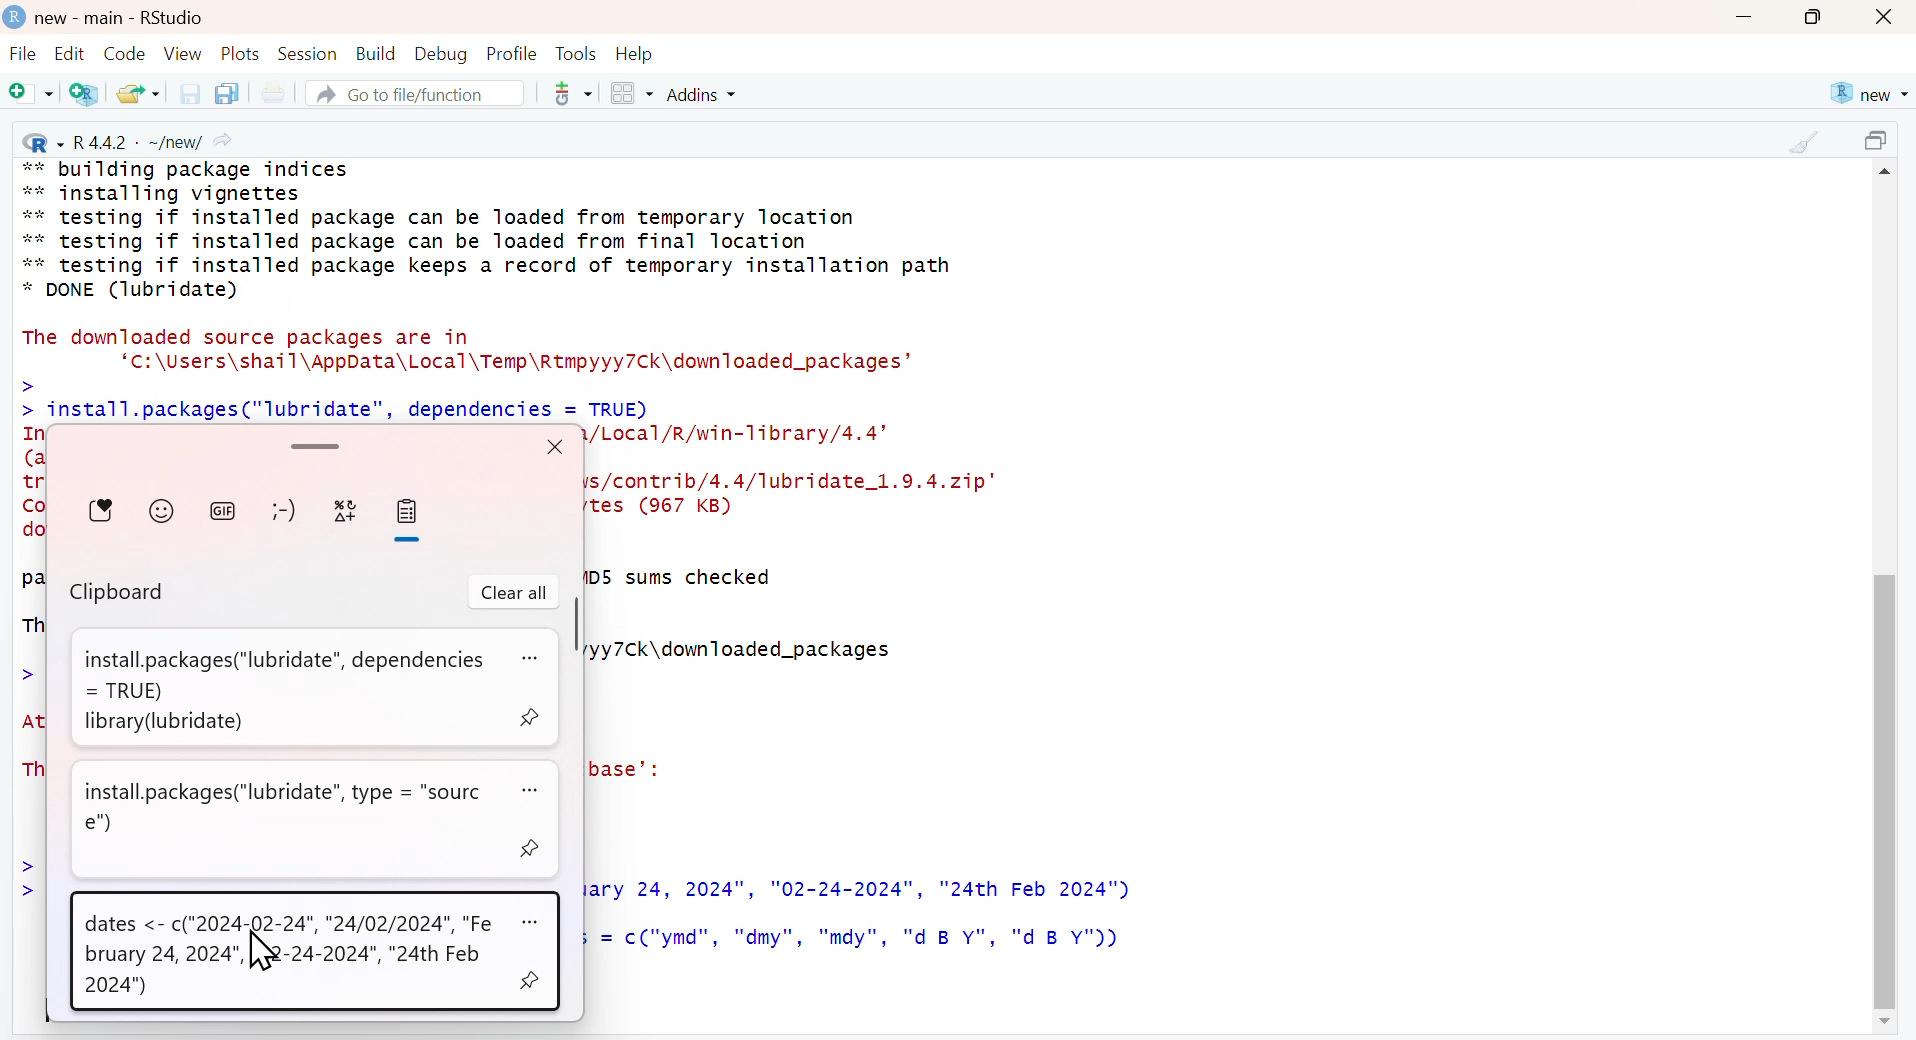 The width and height of the screenshot is (1916, 1040). What do you see at coordinates (288, 807) in the screenshot?
I see `install.packages("lubridate”, type = "sourc
e")` at bounding box center [288, 807].